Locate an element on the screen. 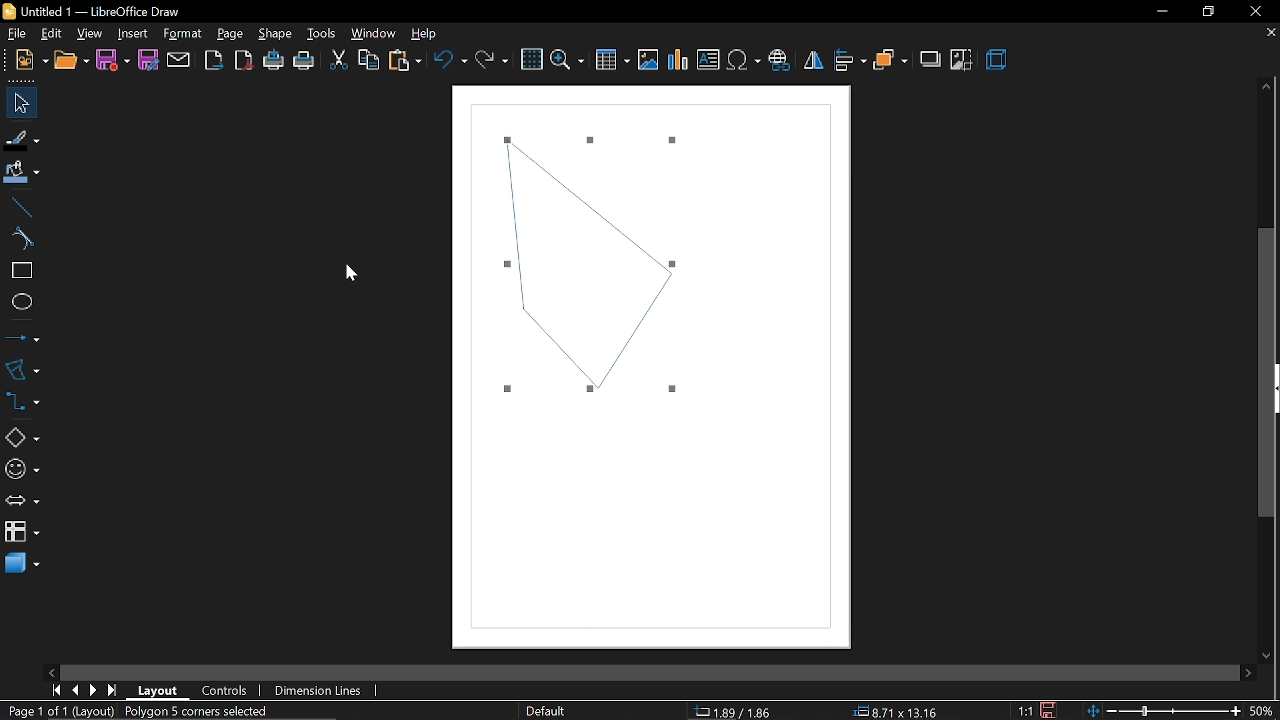 The image size is (1280, 720). undo is located at coordinates (451, 59).